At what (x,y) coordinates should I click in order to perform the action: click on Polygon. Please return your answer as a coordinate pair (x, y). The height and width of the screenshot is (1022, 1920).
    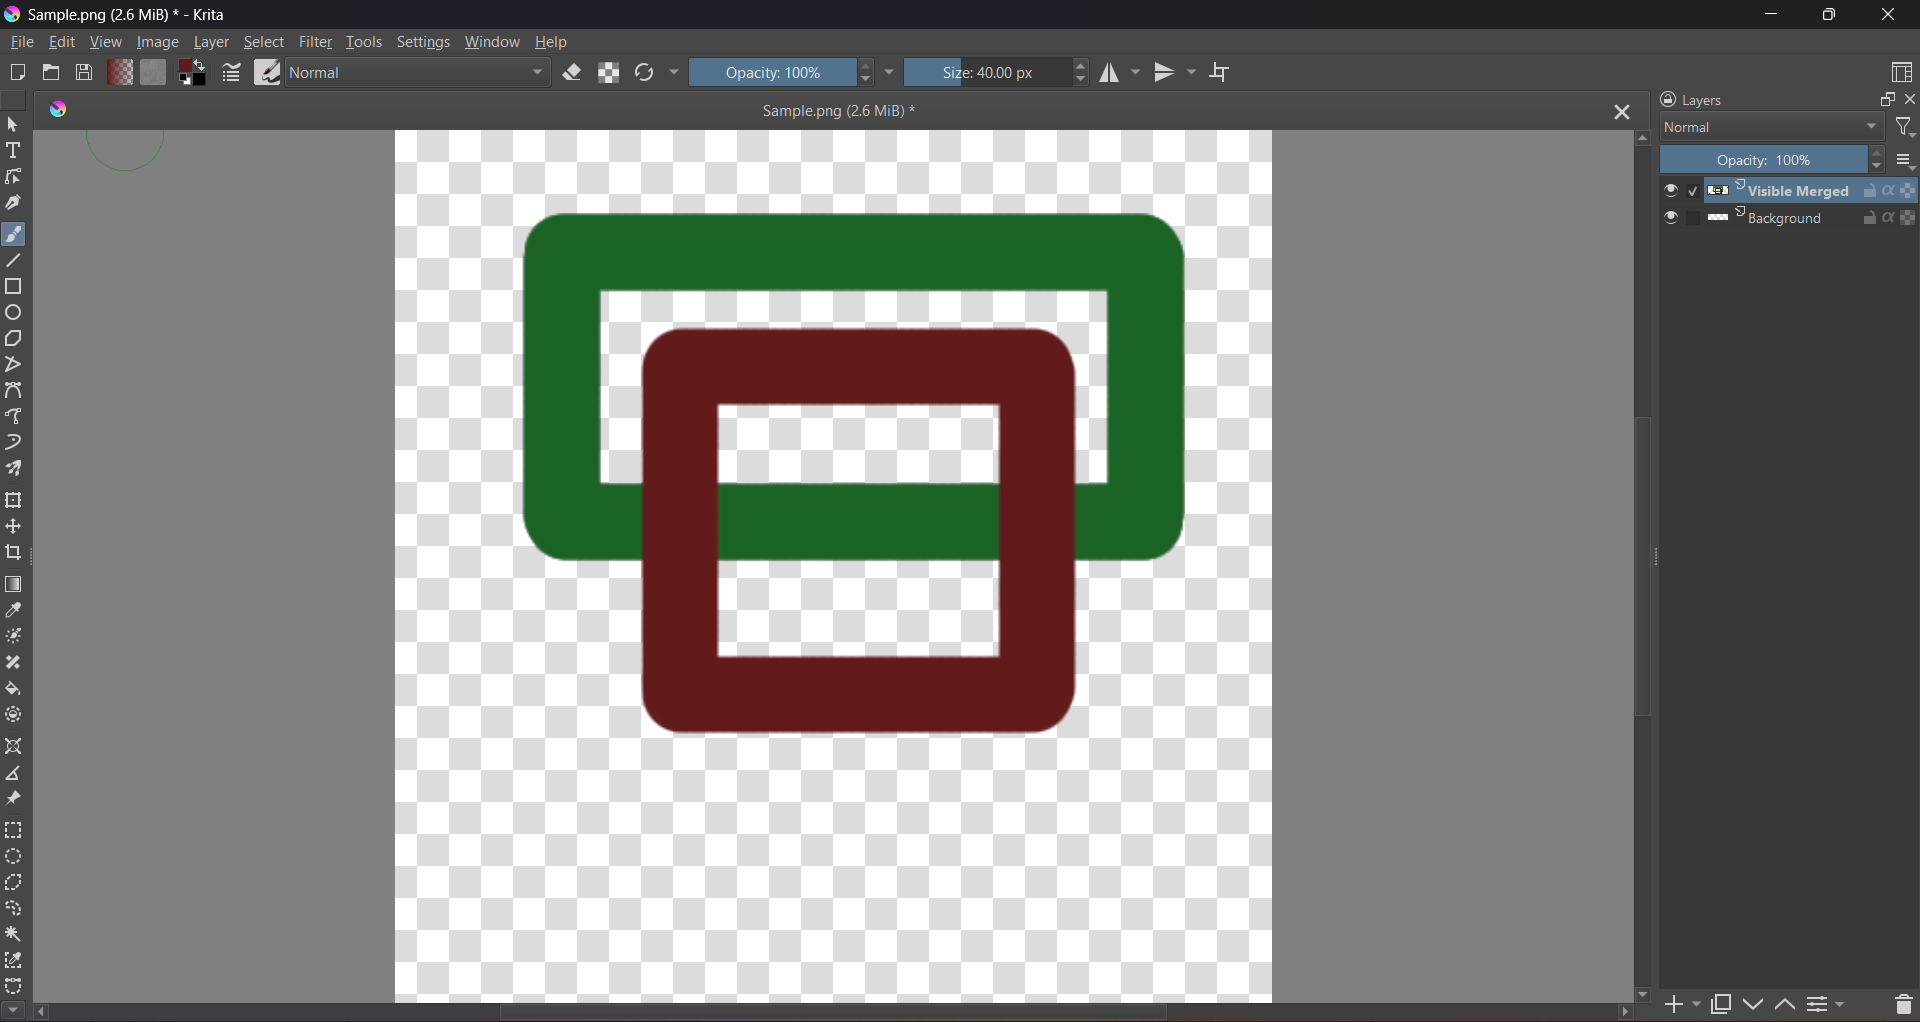
    Looking at the image, I should click on (20, 339).